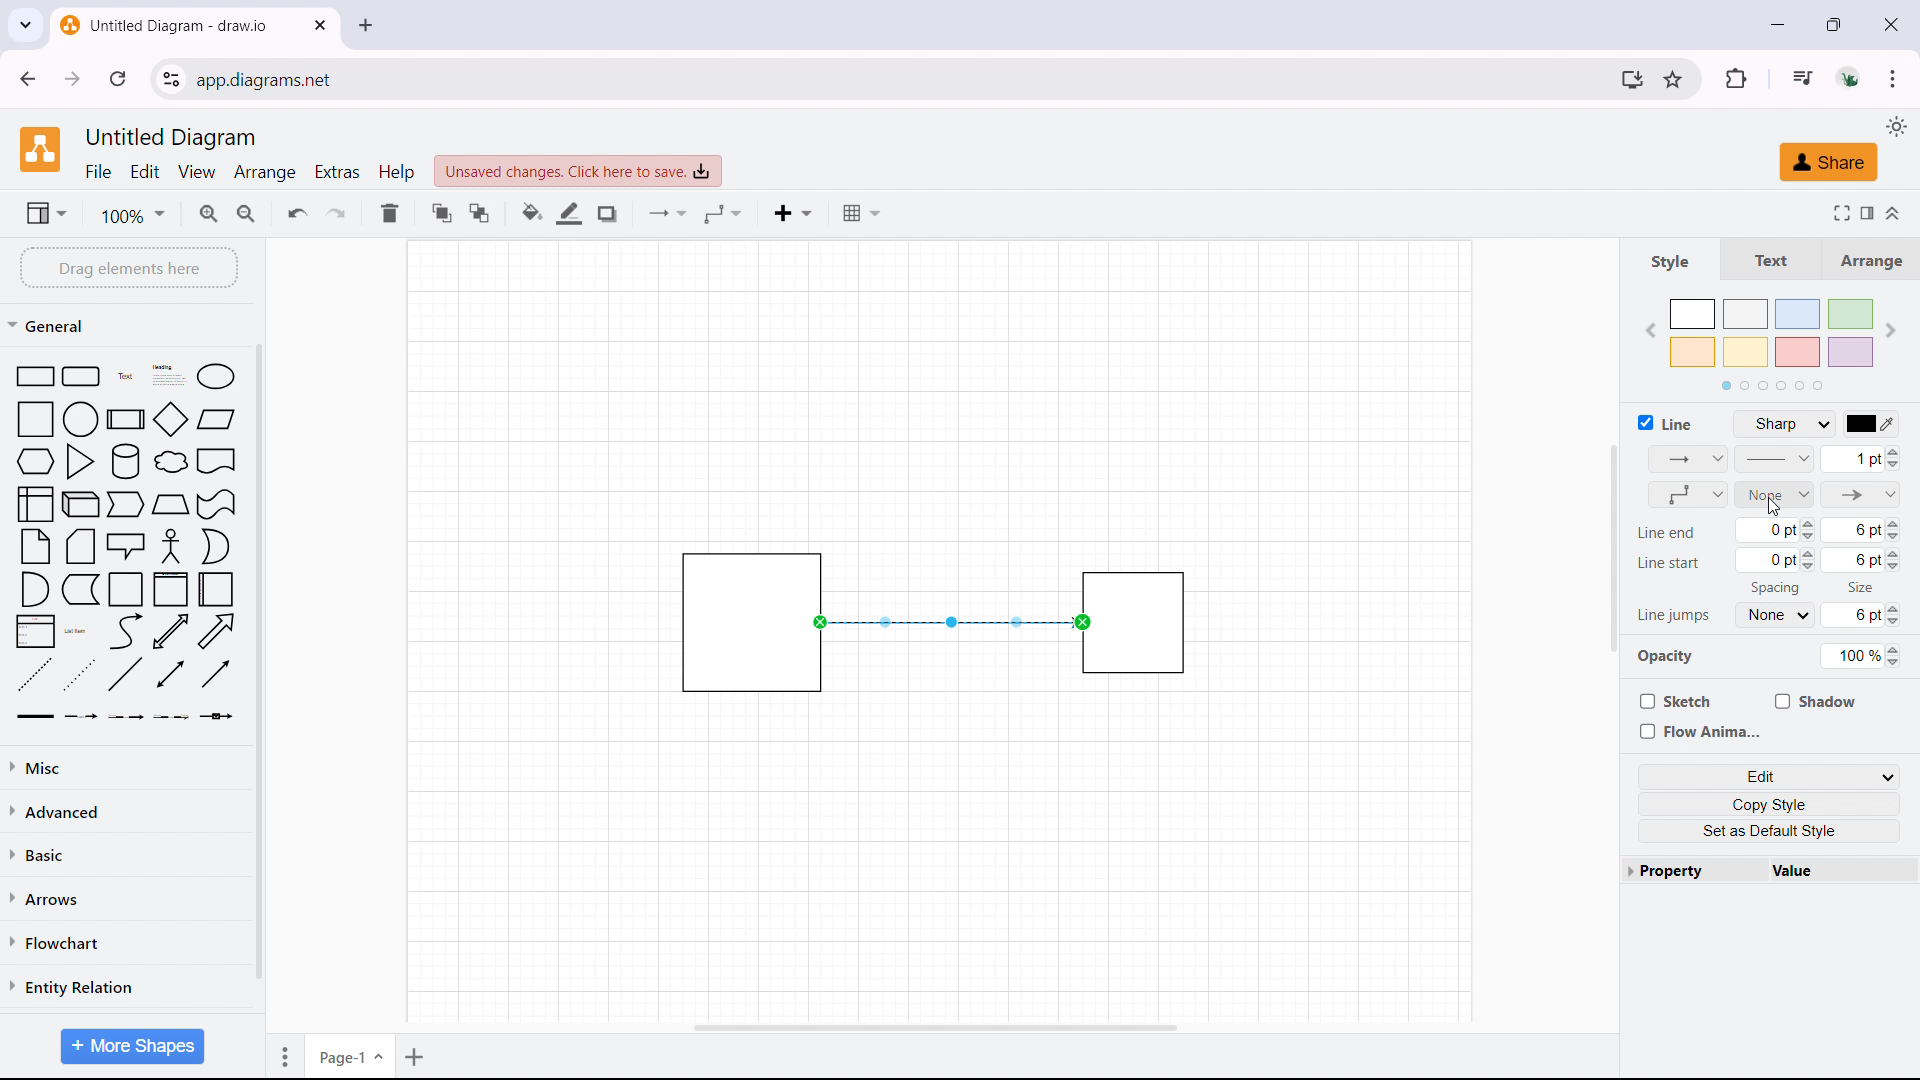  Describe the element at coordinates (266, 172) in the screenshot. I see `arrange` at that location.